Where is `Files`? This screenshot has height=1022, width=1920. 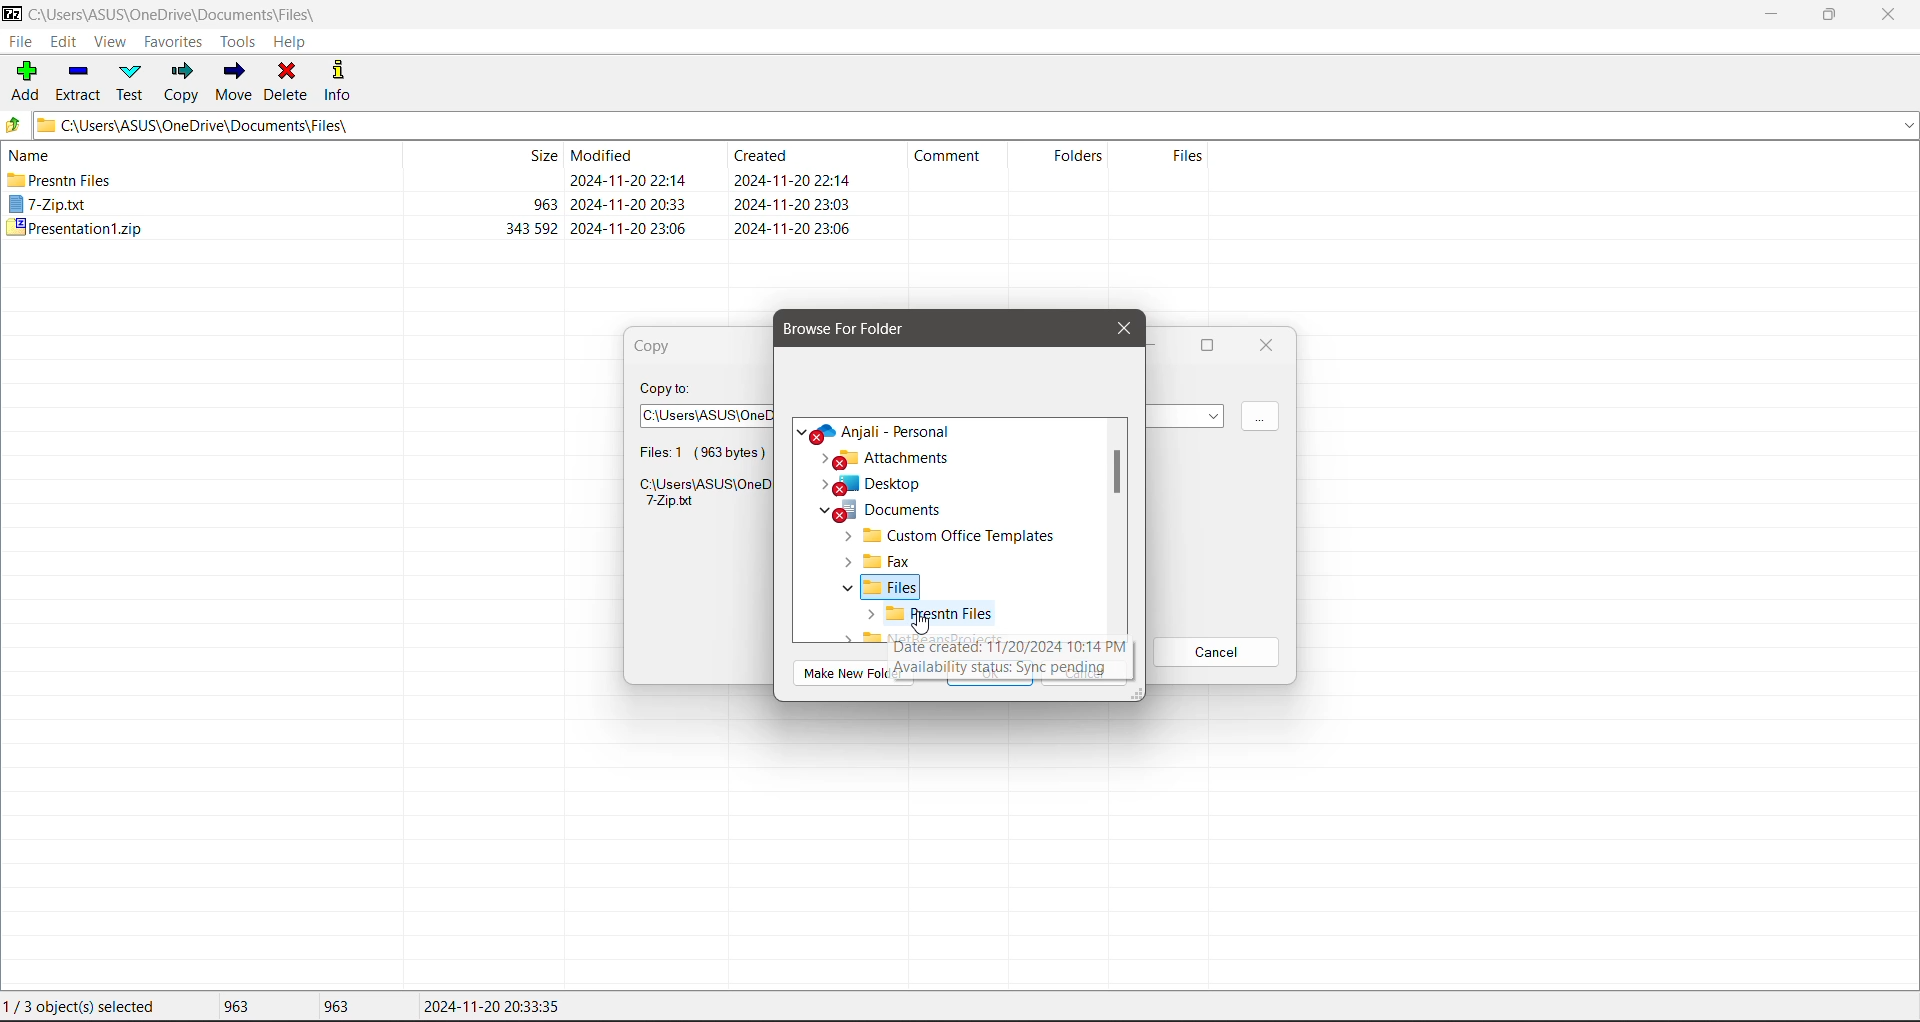 Files is located at coordinates (1165, 166).